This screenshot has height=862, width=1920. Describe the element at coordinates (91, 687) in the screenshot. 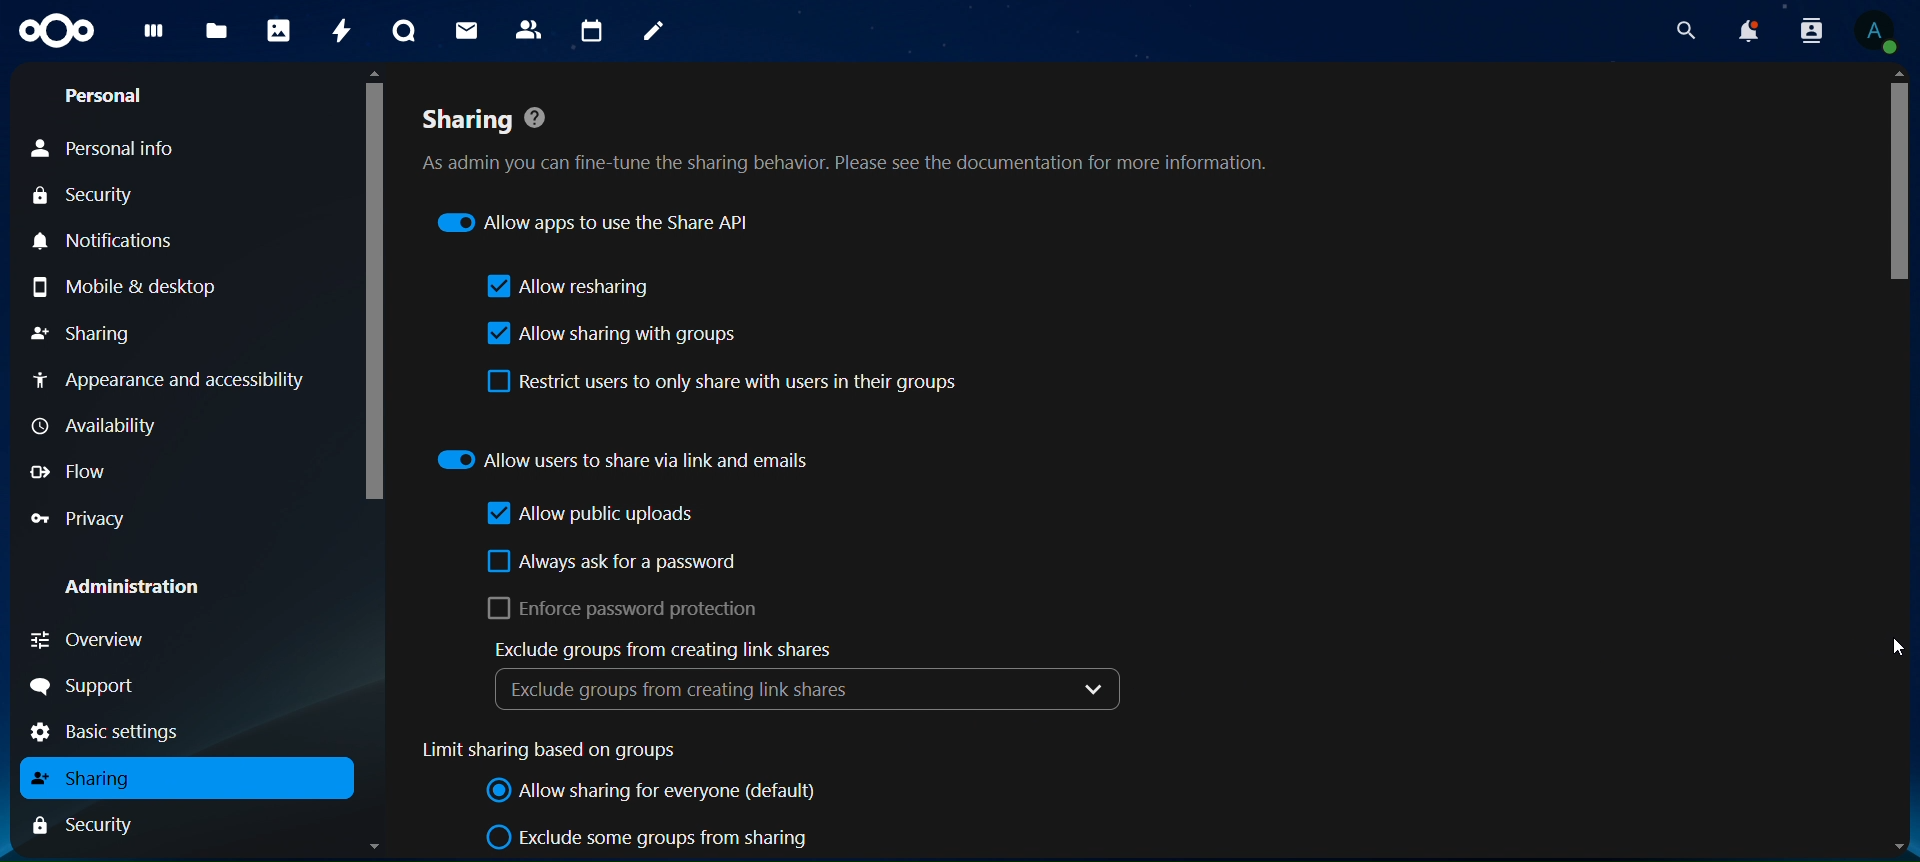

I see `support` at that location.